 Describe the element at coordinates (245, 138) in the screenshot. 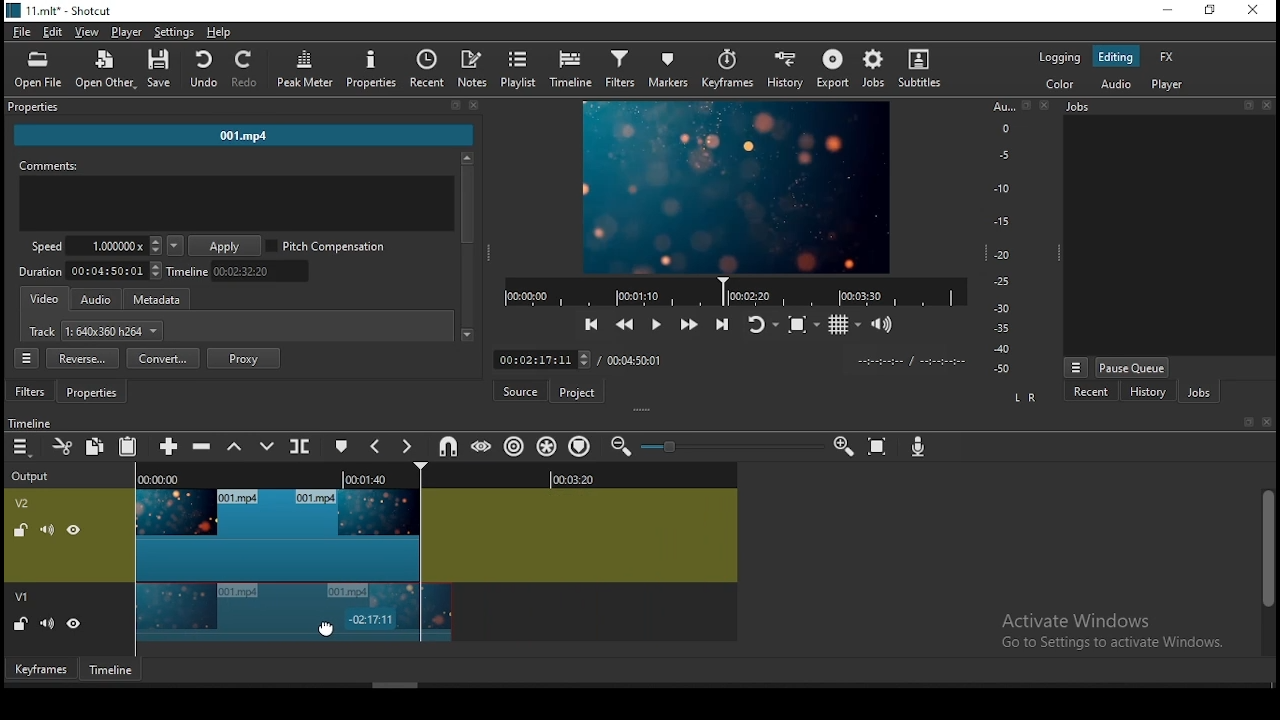

I see `001.MP4` at that location.